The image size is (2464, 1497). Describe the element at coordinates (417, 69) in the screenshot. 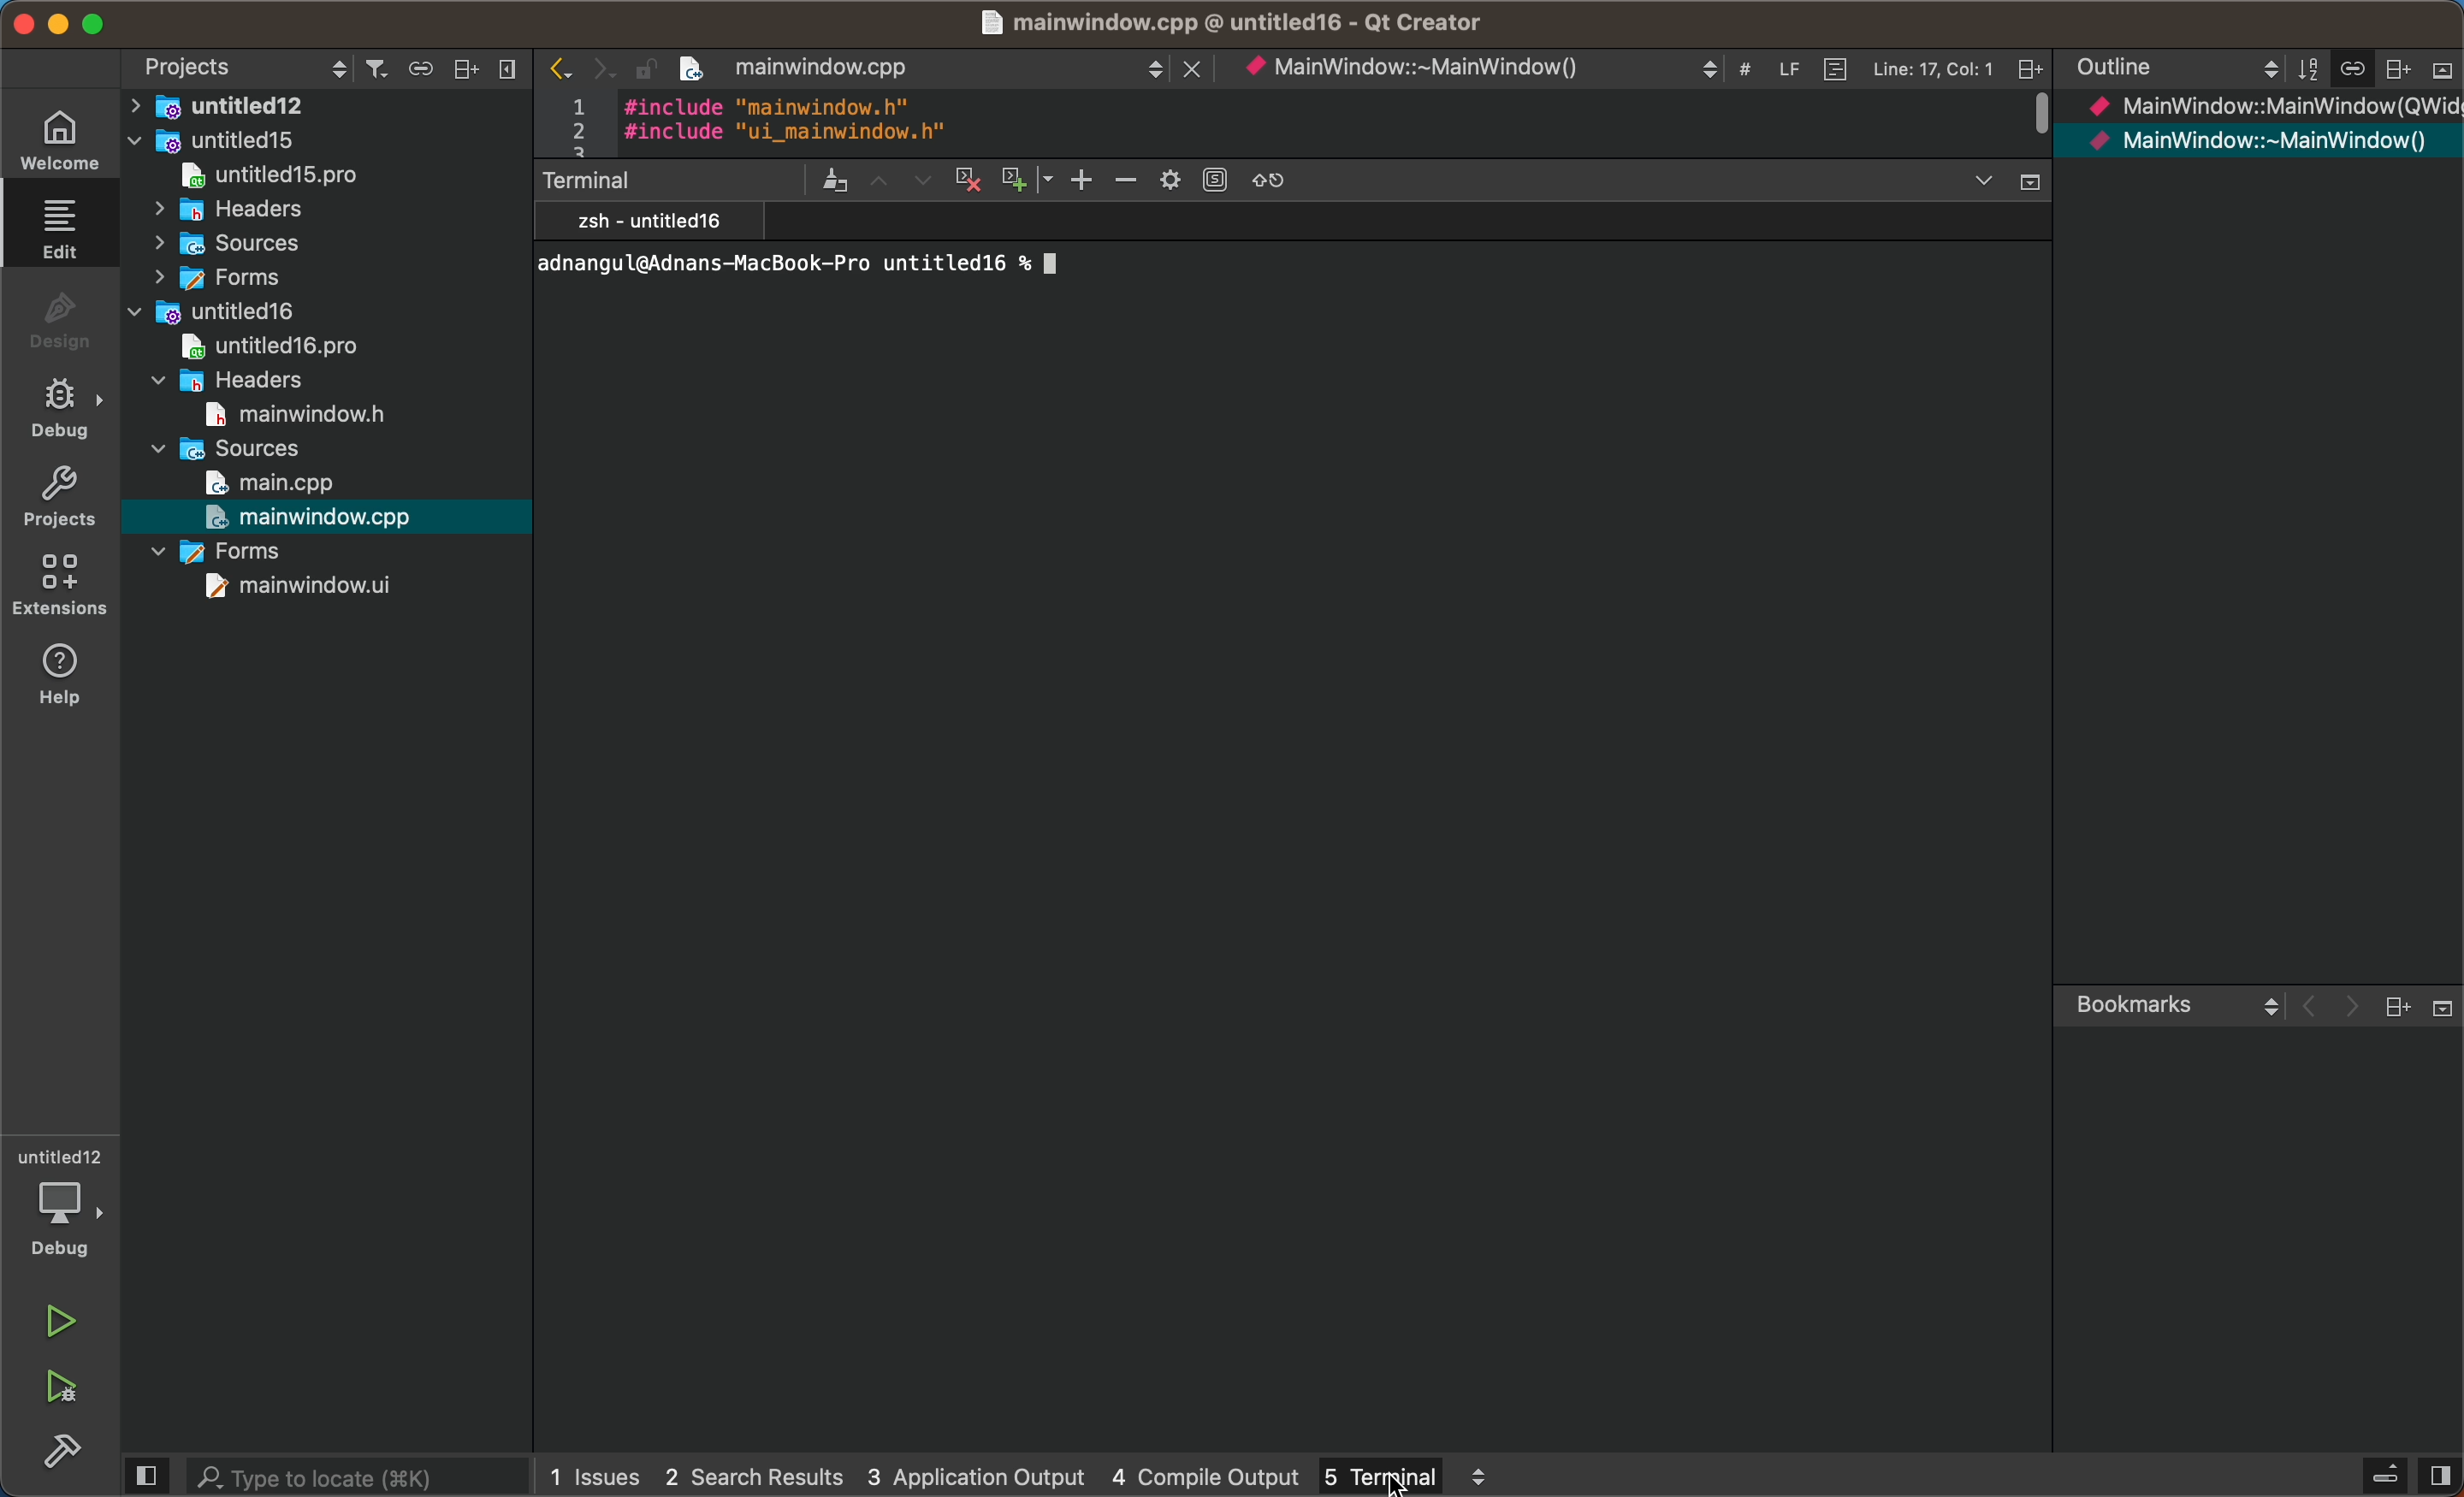

I see `link` at that location.